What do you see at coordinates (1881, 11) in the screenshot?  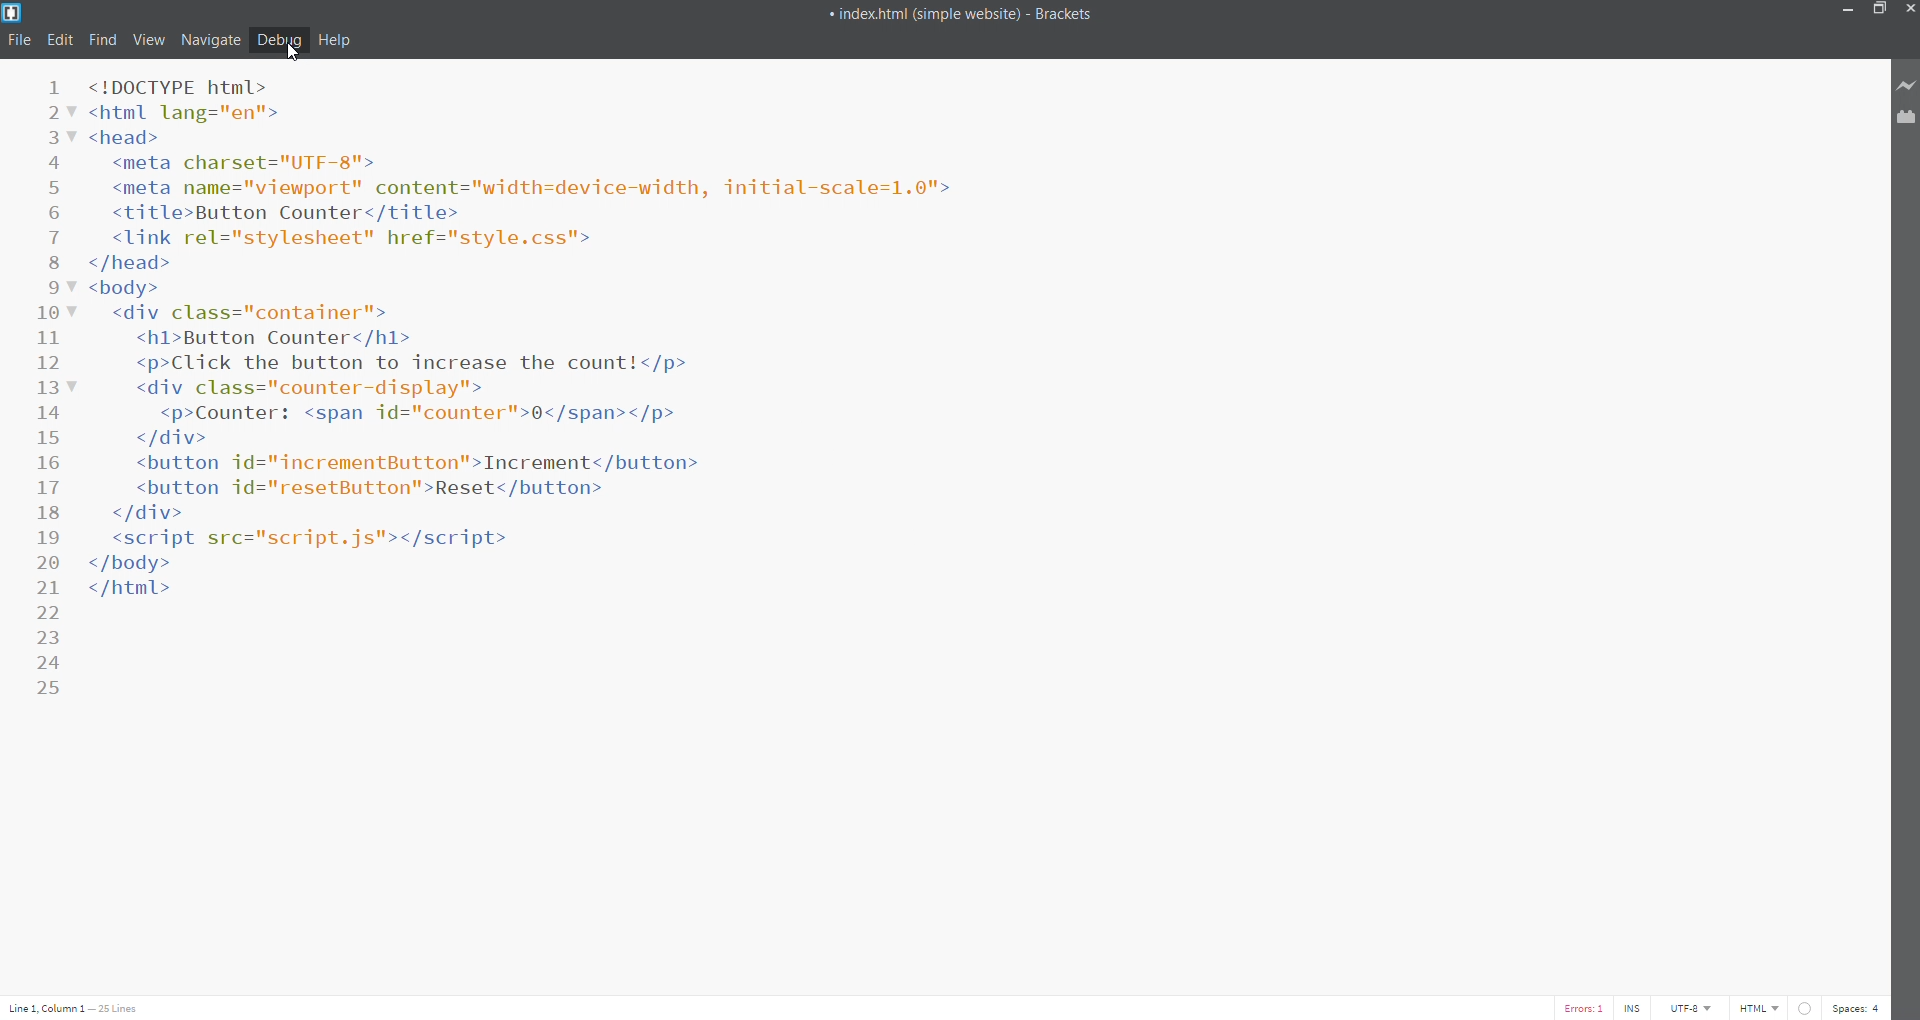 I see `maximize/restore` at bounding box center [1881, 11].